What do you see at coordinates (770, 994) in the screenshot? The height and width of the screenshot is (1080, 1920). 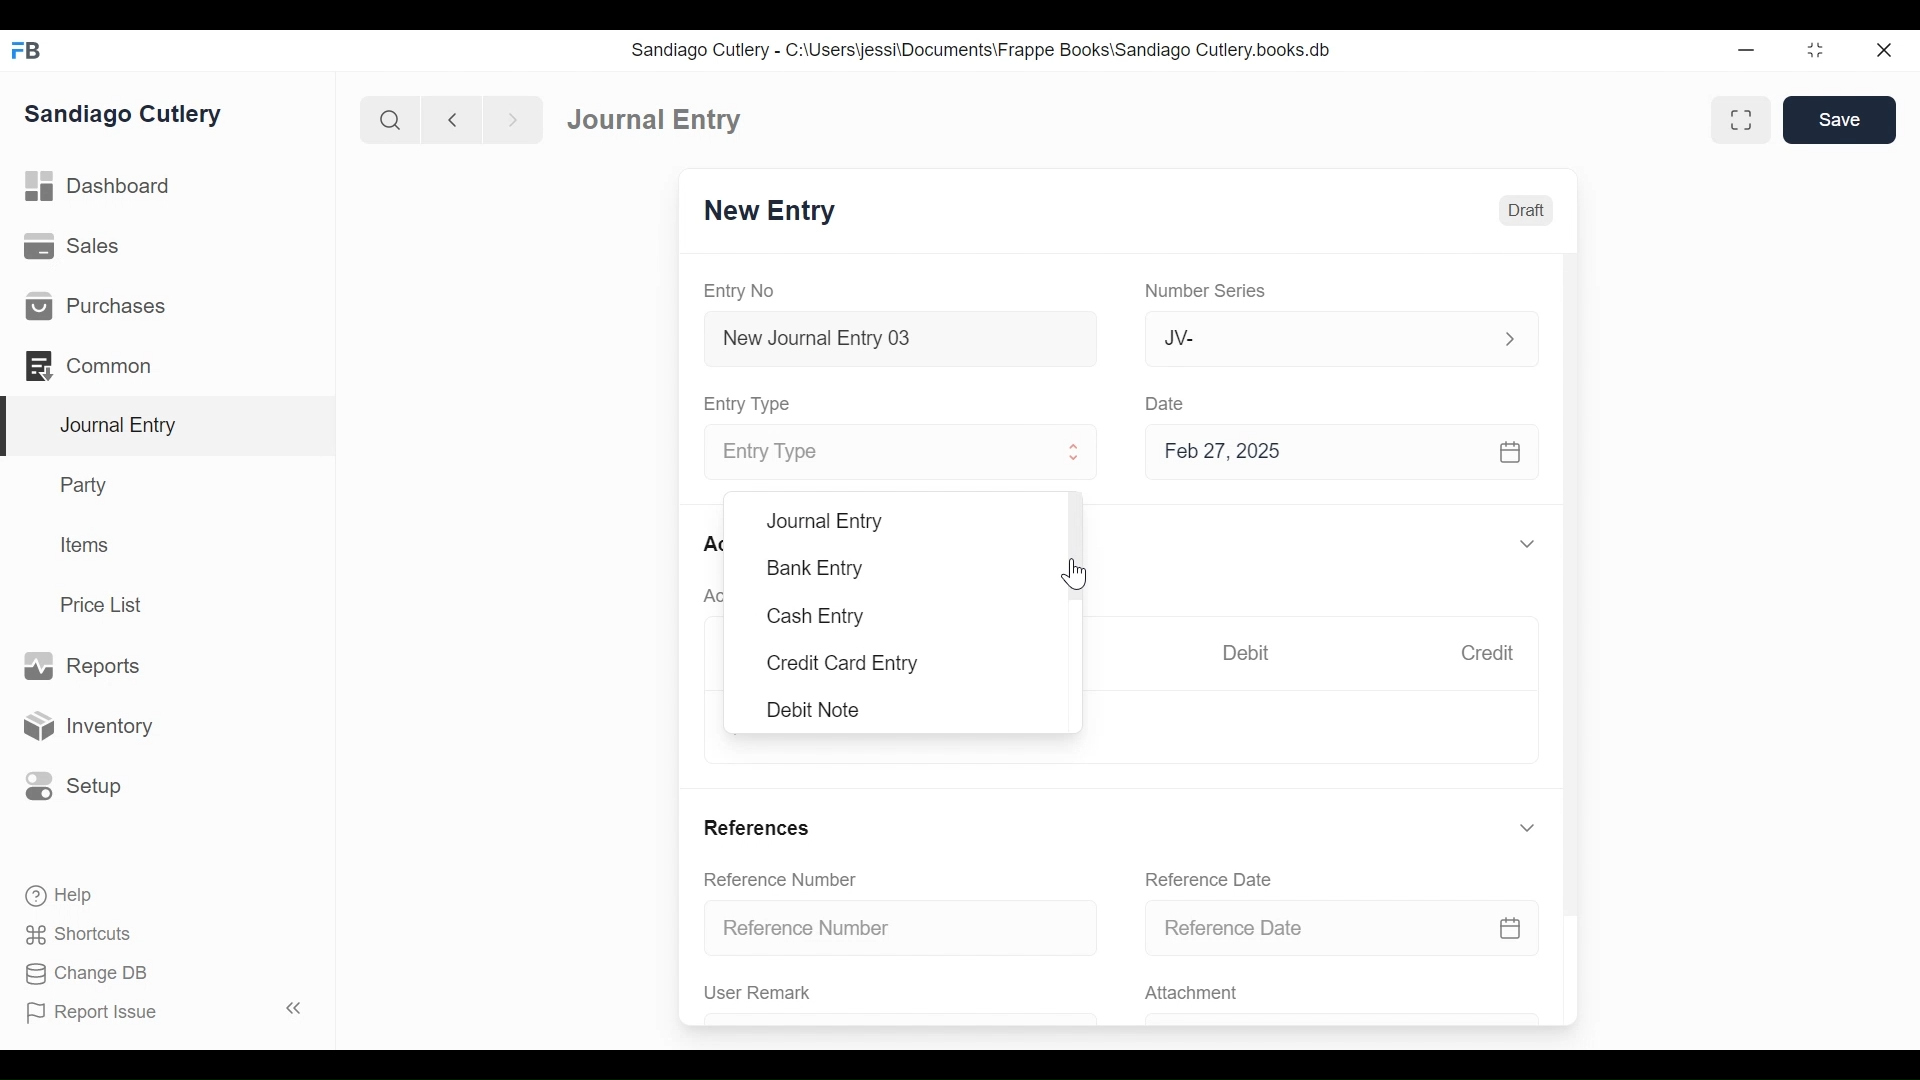 I see `User Remark` at bounding box center [770, 994].